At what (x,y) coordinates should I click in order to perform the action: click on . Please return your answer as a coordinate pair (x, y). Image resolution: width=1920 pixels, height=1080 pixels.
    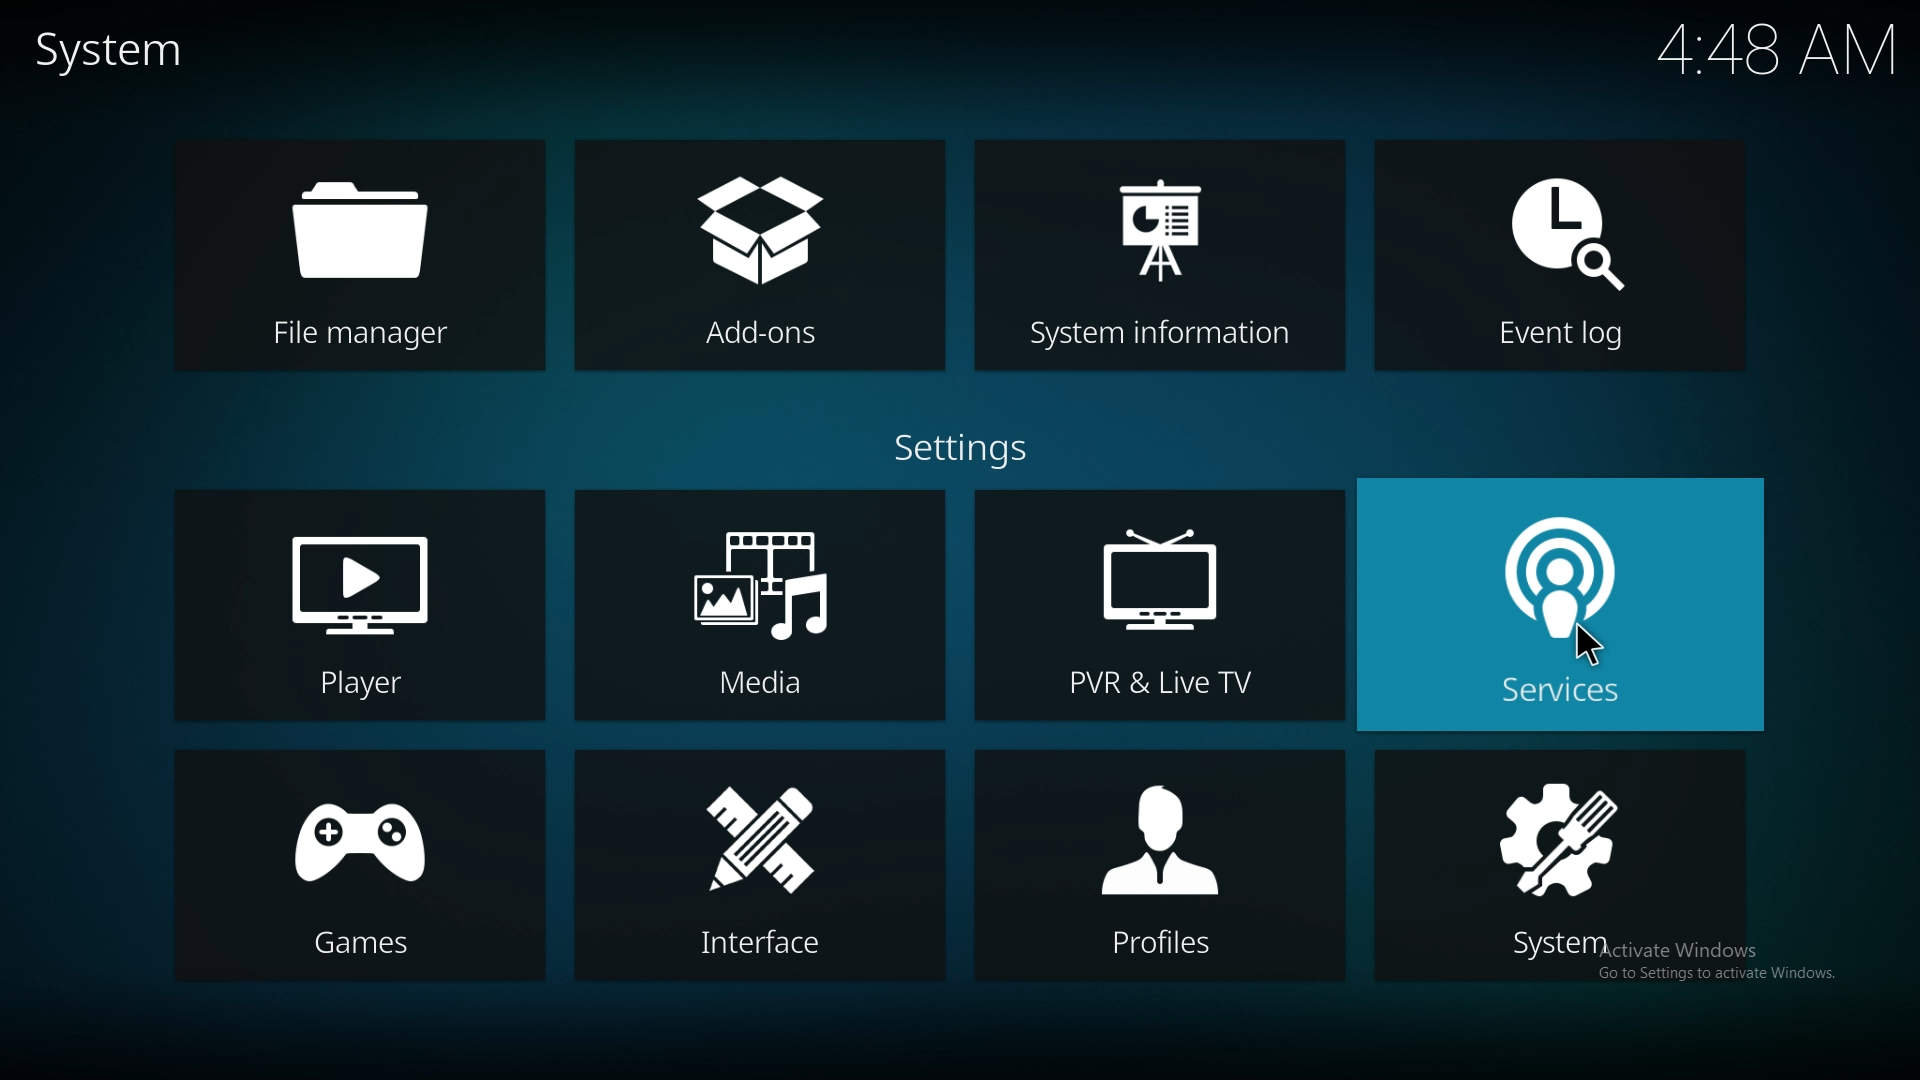
    Looking at the image, I should click on (1754, 46).